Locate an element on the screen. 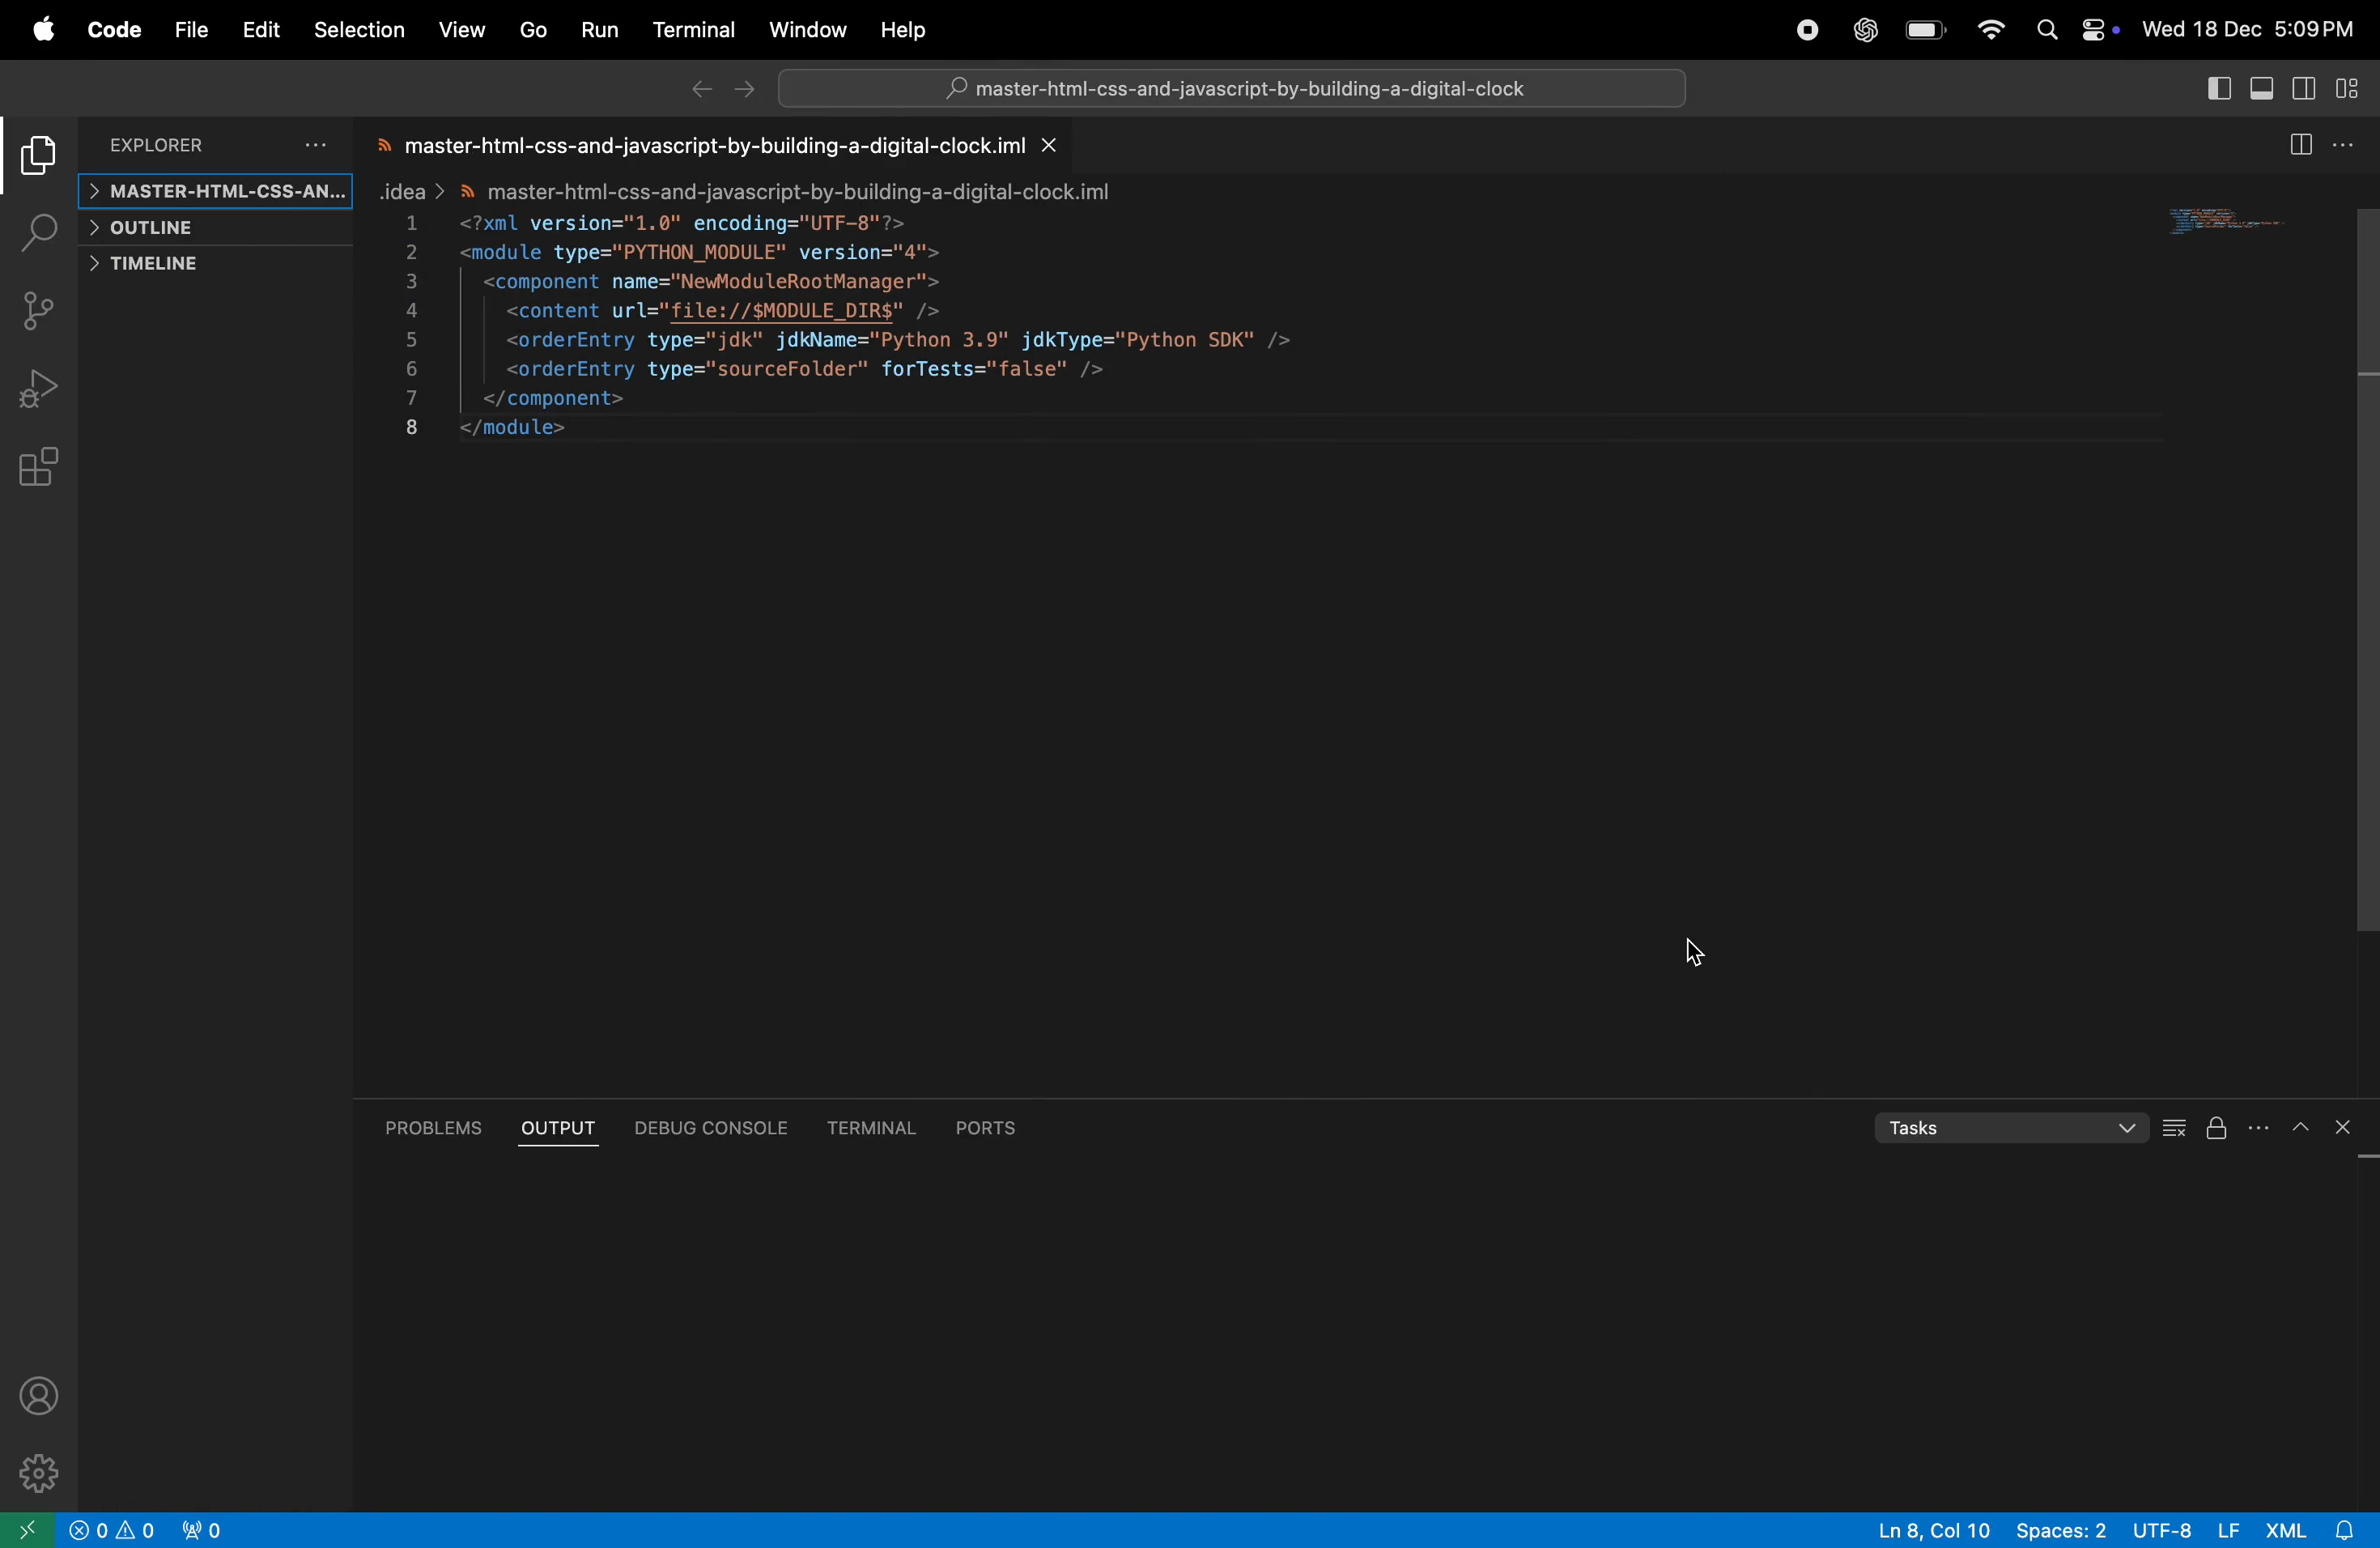 The image size is (2380, 1548). Run is located at coordinates (596, 31).